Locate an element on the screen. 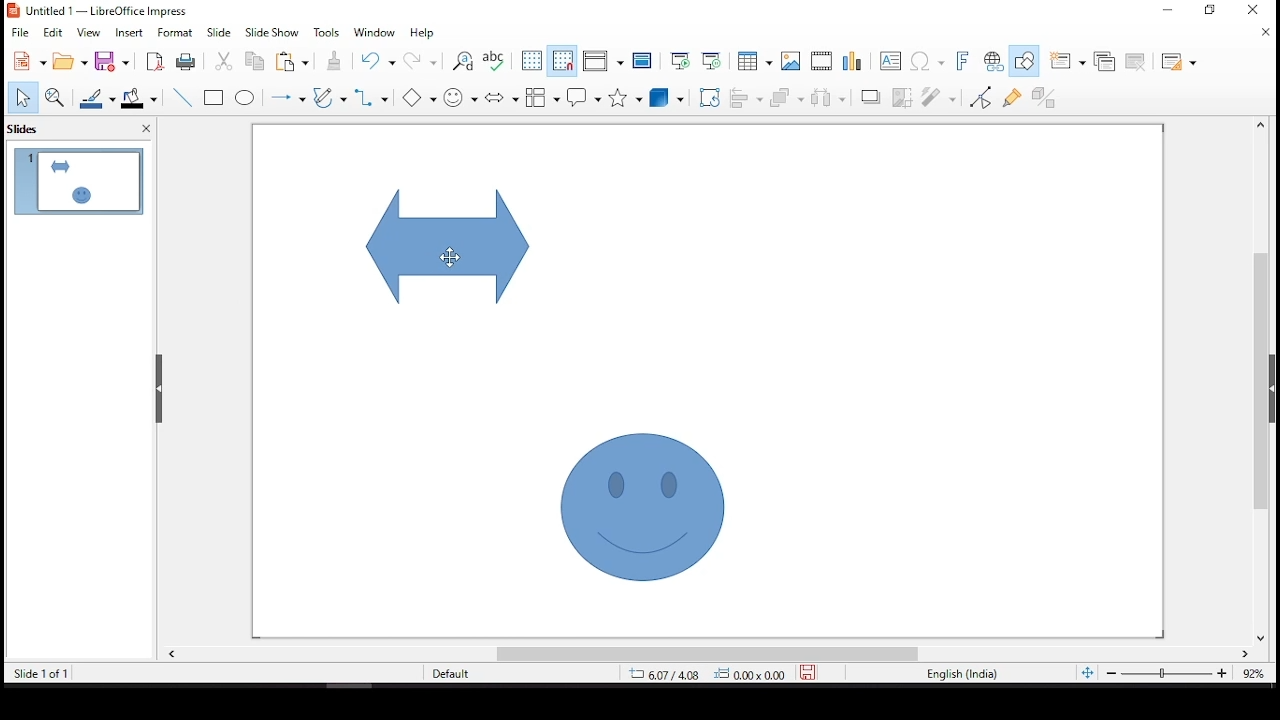  default is located at coordinates (457, 673).